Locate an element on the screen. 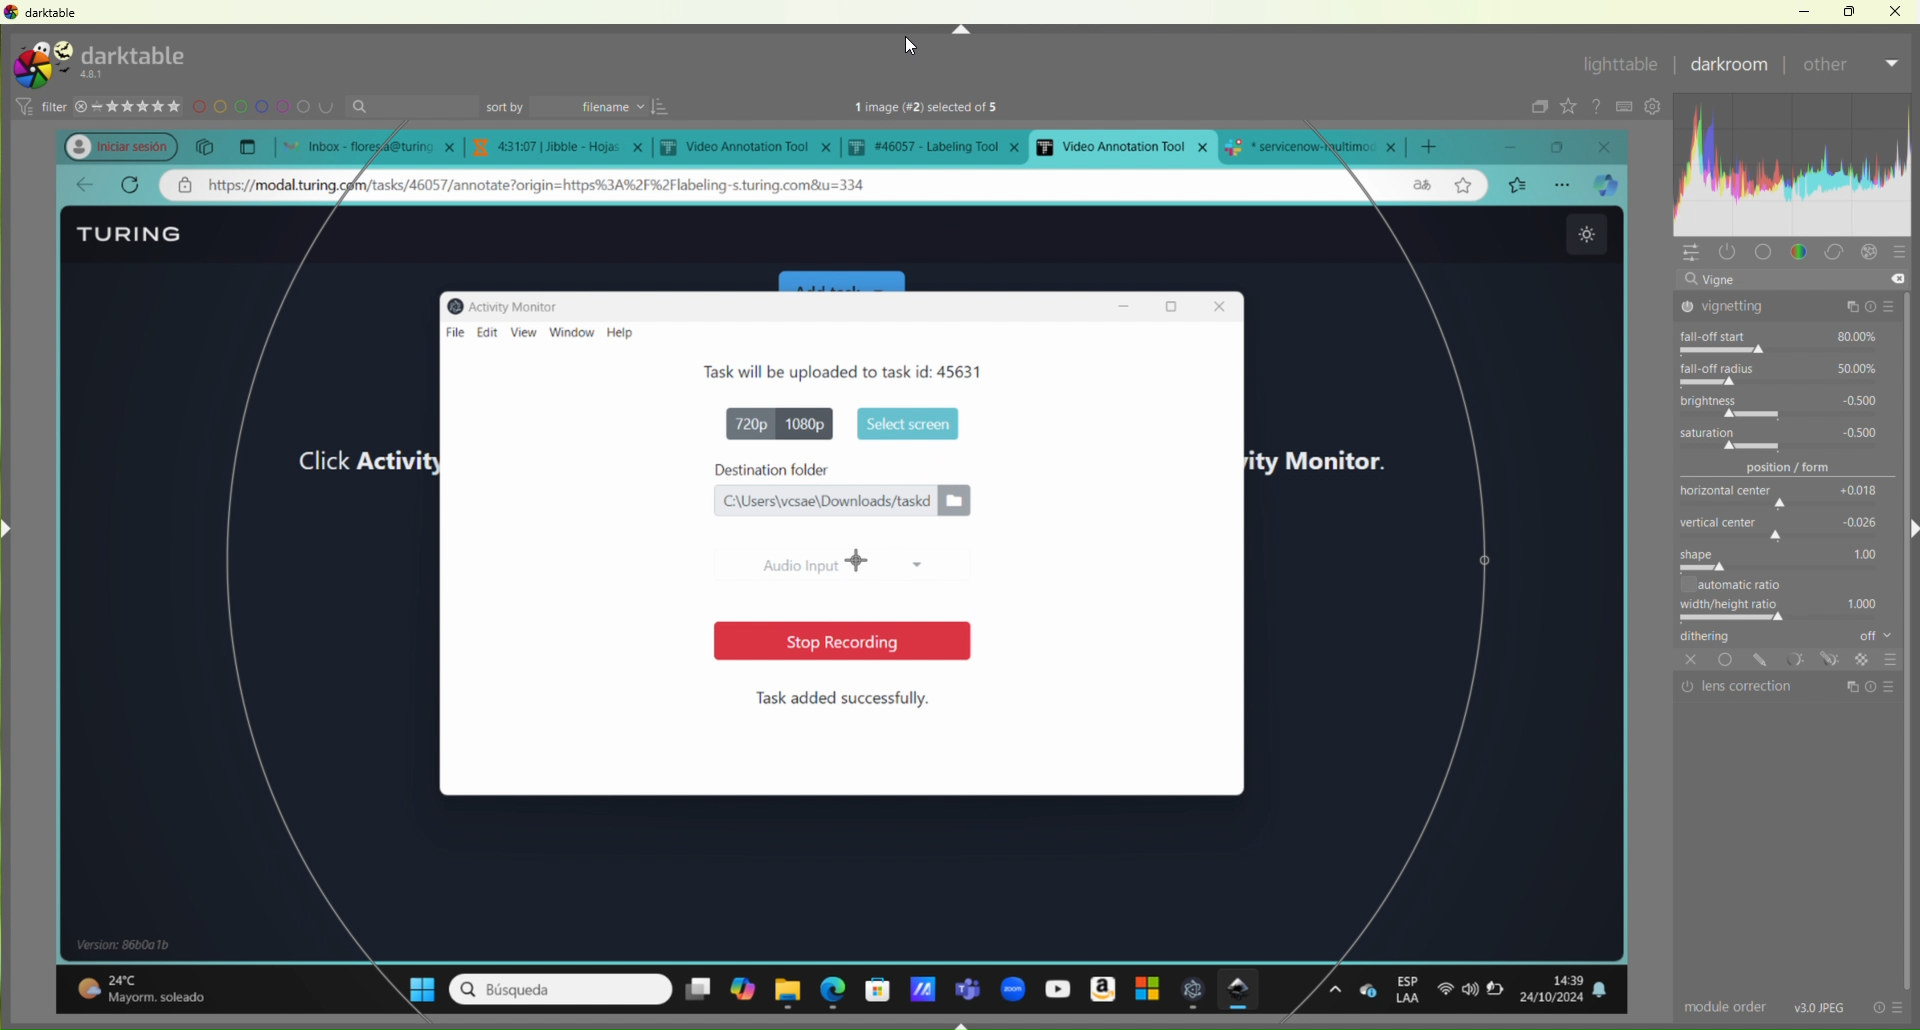  language is located at coordinates (1418, 185).